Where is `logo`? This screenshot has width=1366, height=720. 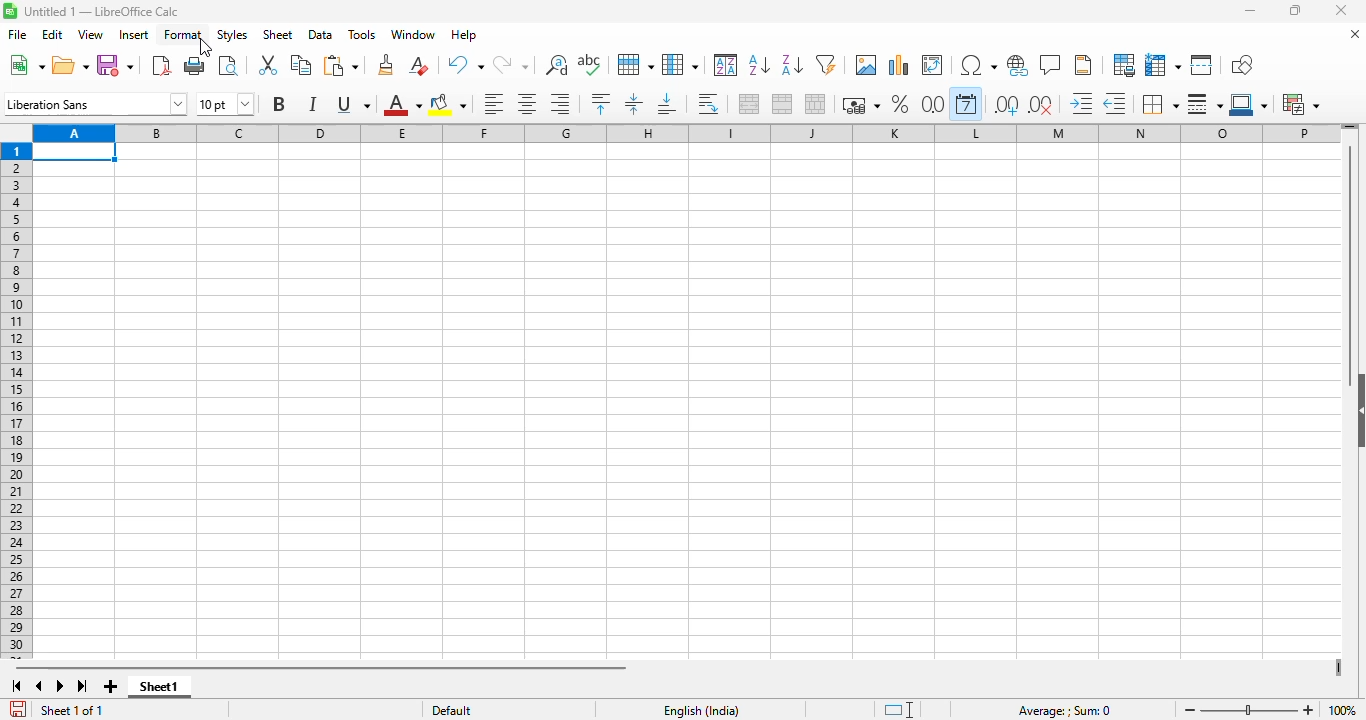
logo is located at coordinates (10, 11).